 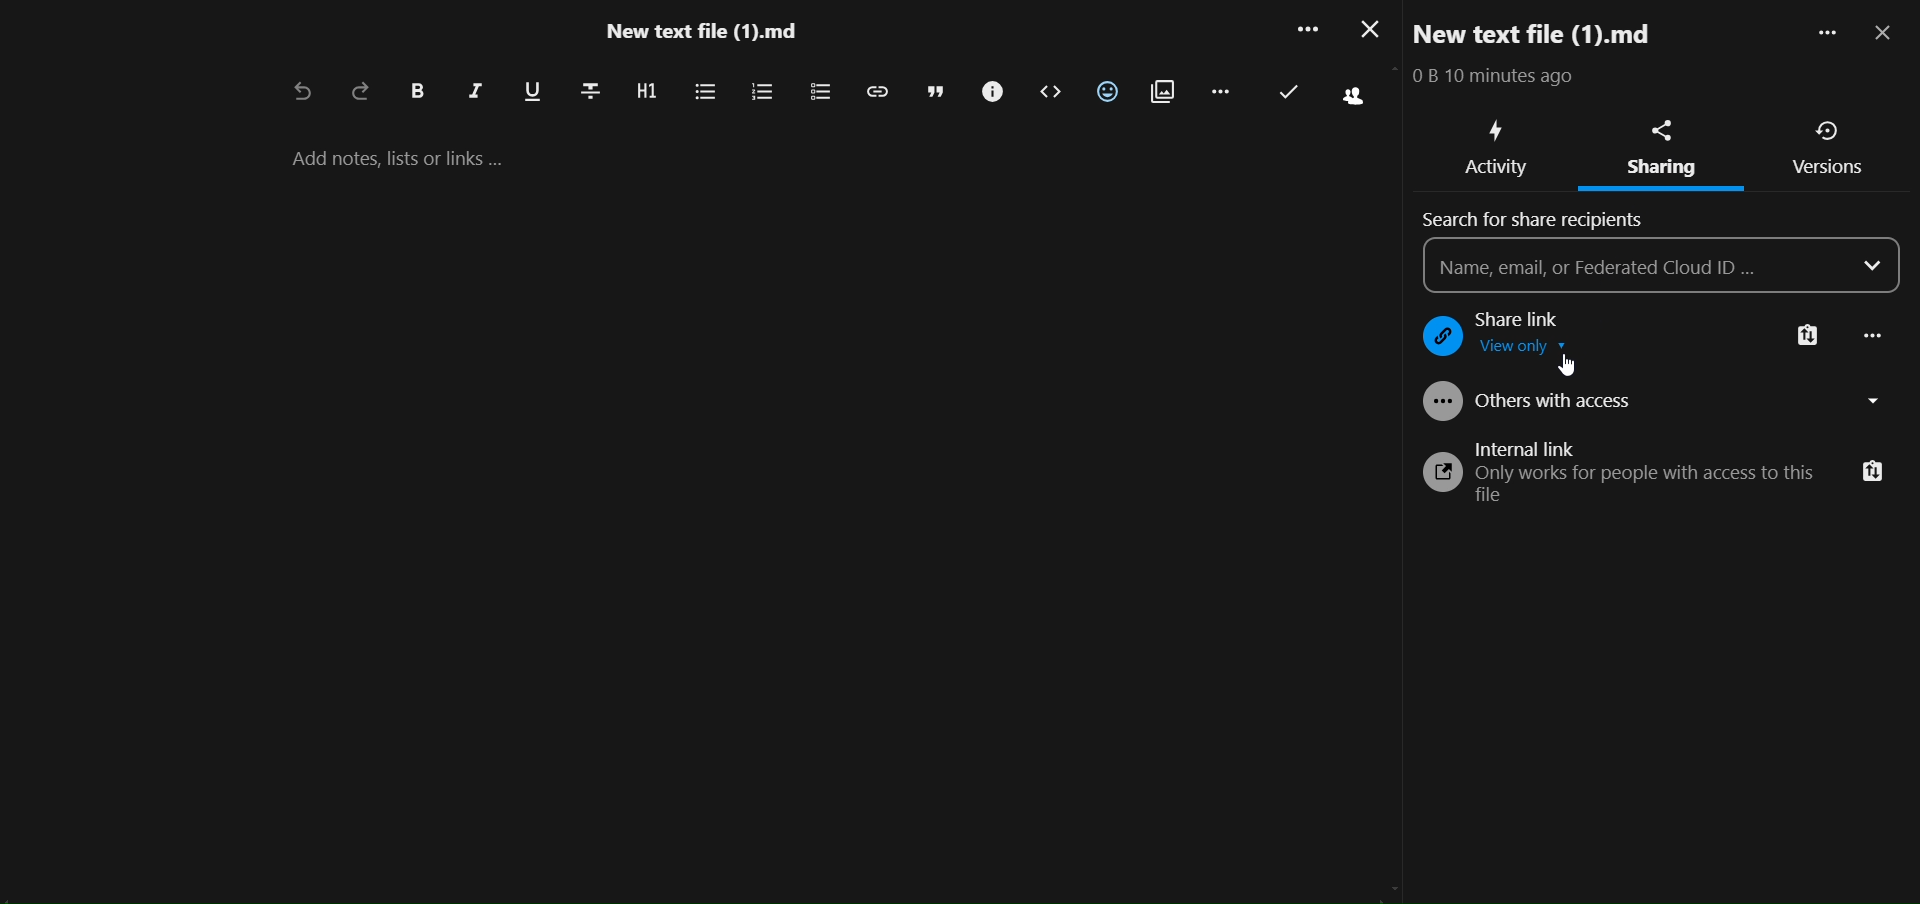 I want to click on internal link, so click(x=1529, y=447).